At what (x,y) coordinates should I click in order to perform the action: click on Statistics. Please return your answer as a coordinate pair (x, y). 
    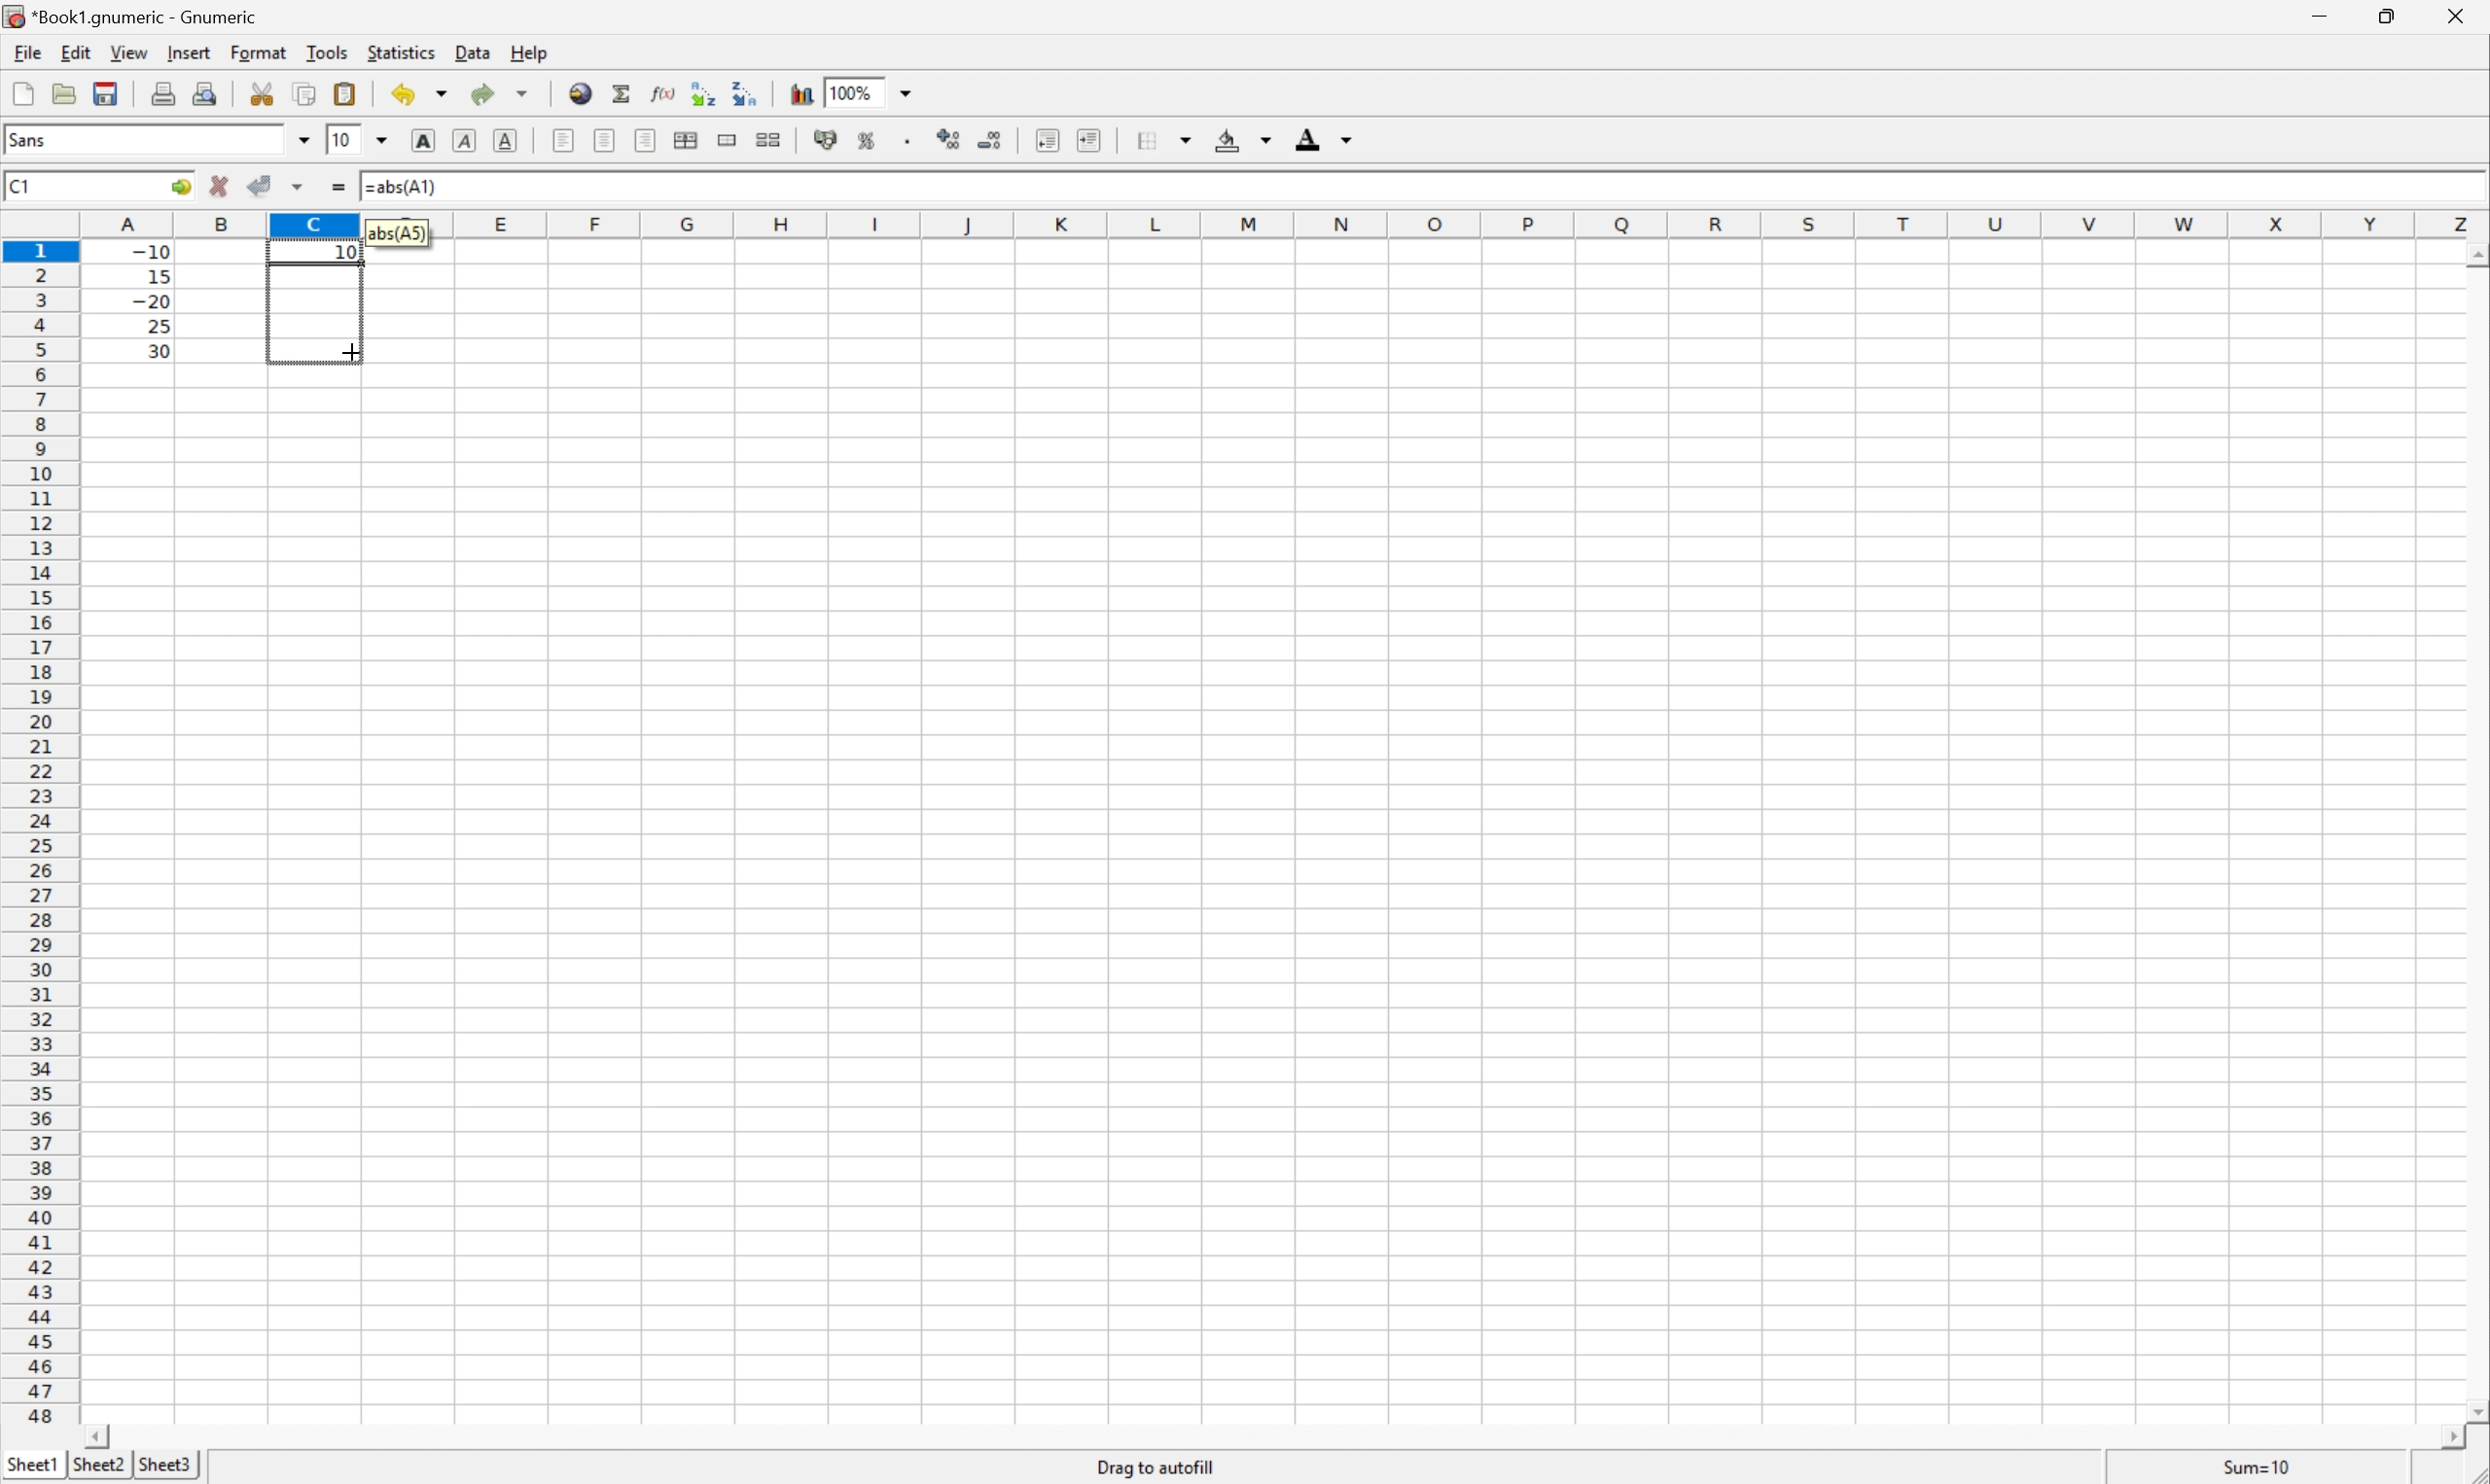
    Looking at the image, I should click on (399, 53).